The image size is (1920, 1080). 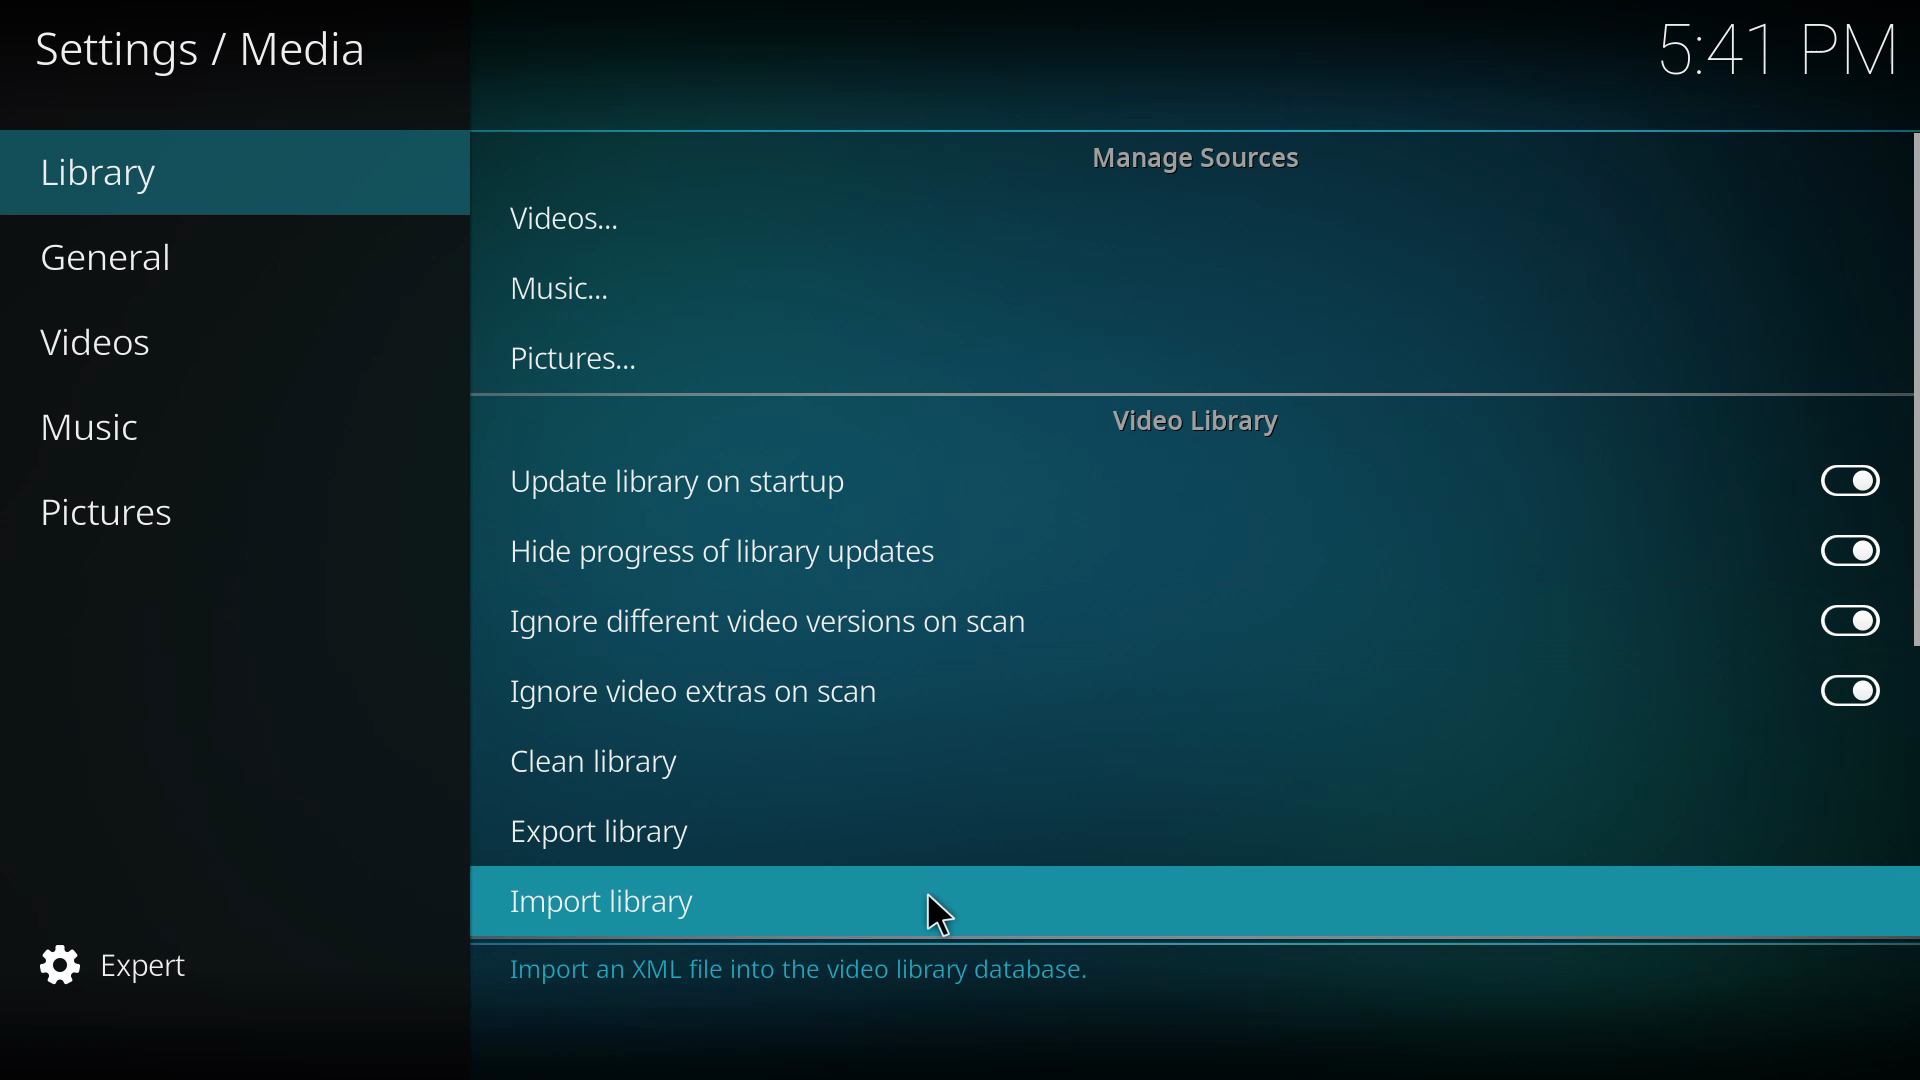 What do you see at coordinates (98, 257) in the screenshot?
I see `general` at bounding box center [98, 257].